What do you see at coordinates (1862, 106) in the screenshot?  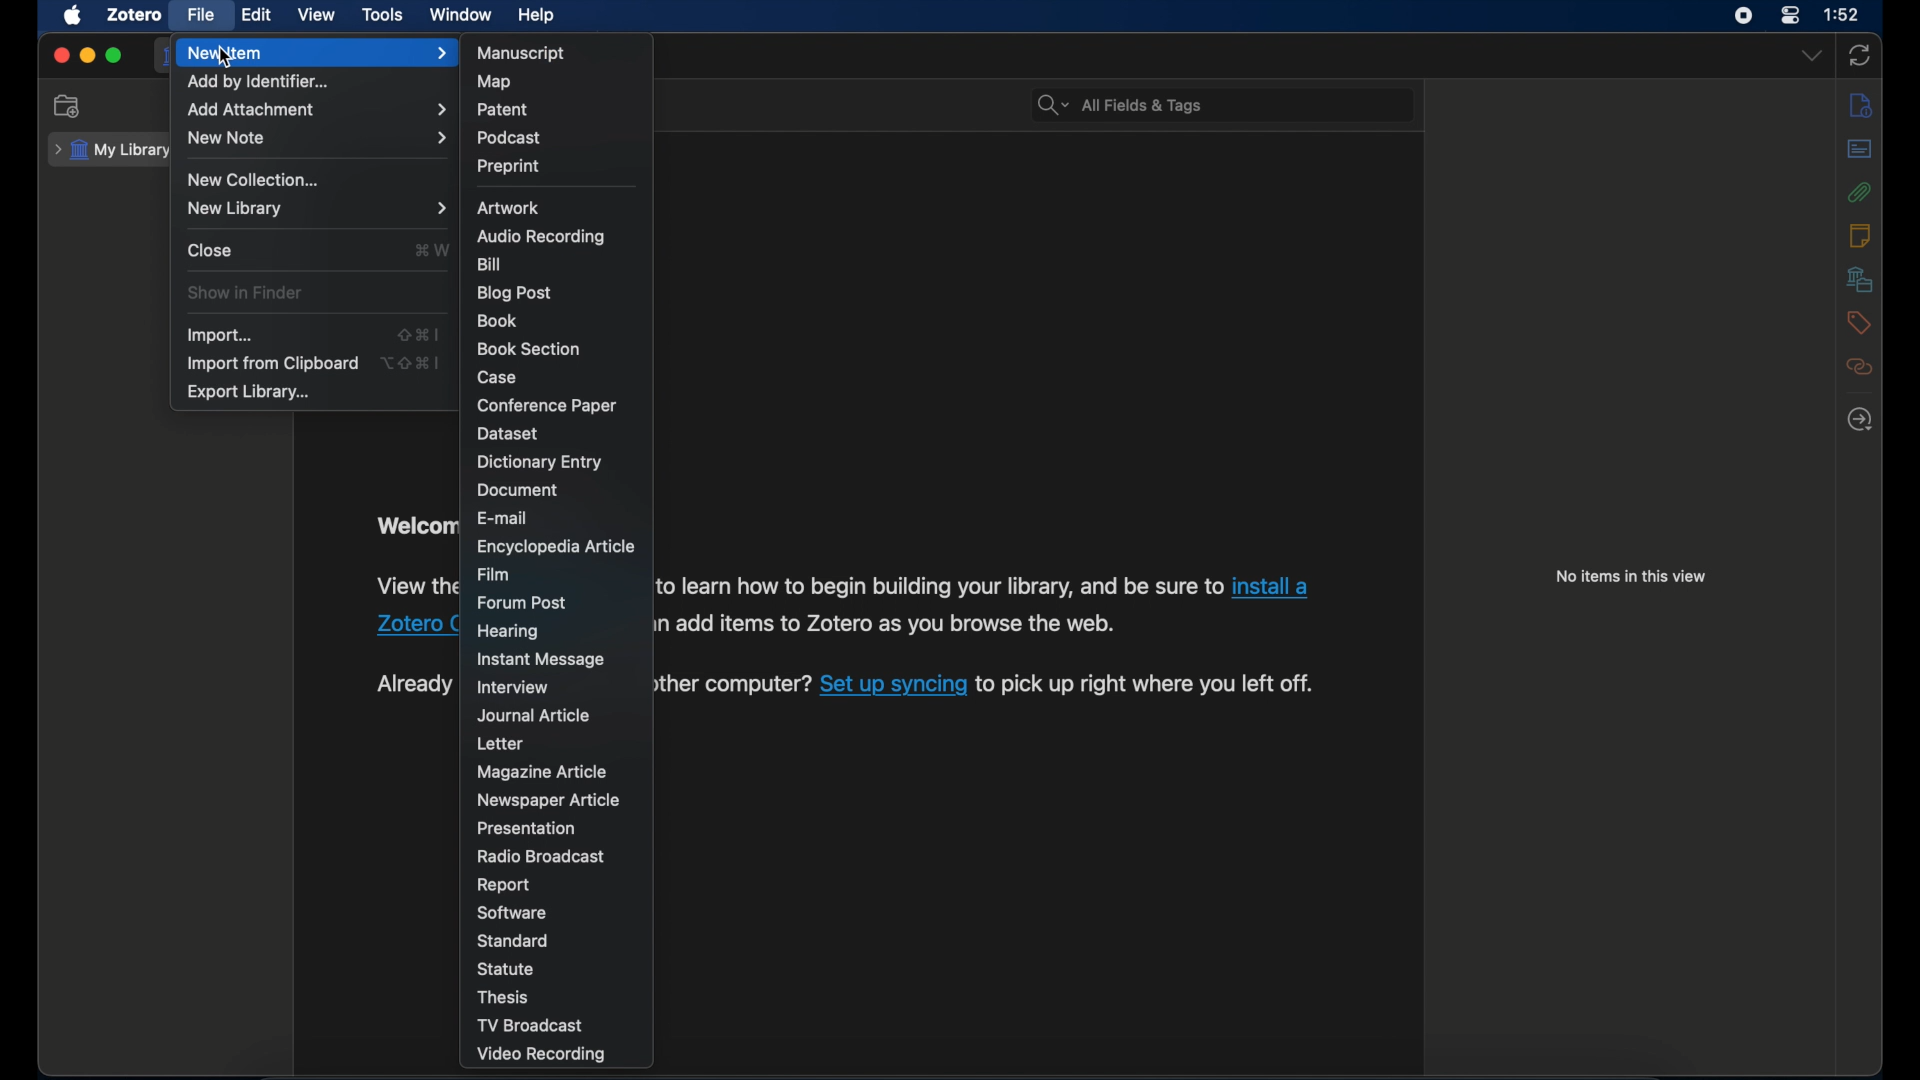 I see `info` at bounding box center [1862, 106].